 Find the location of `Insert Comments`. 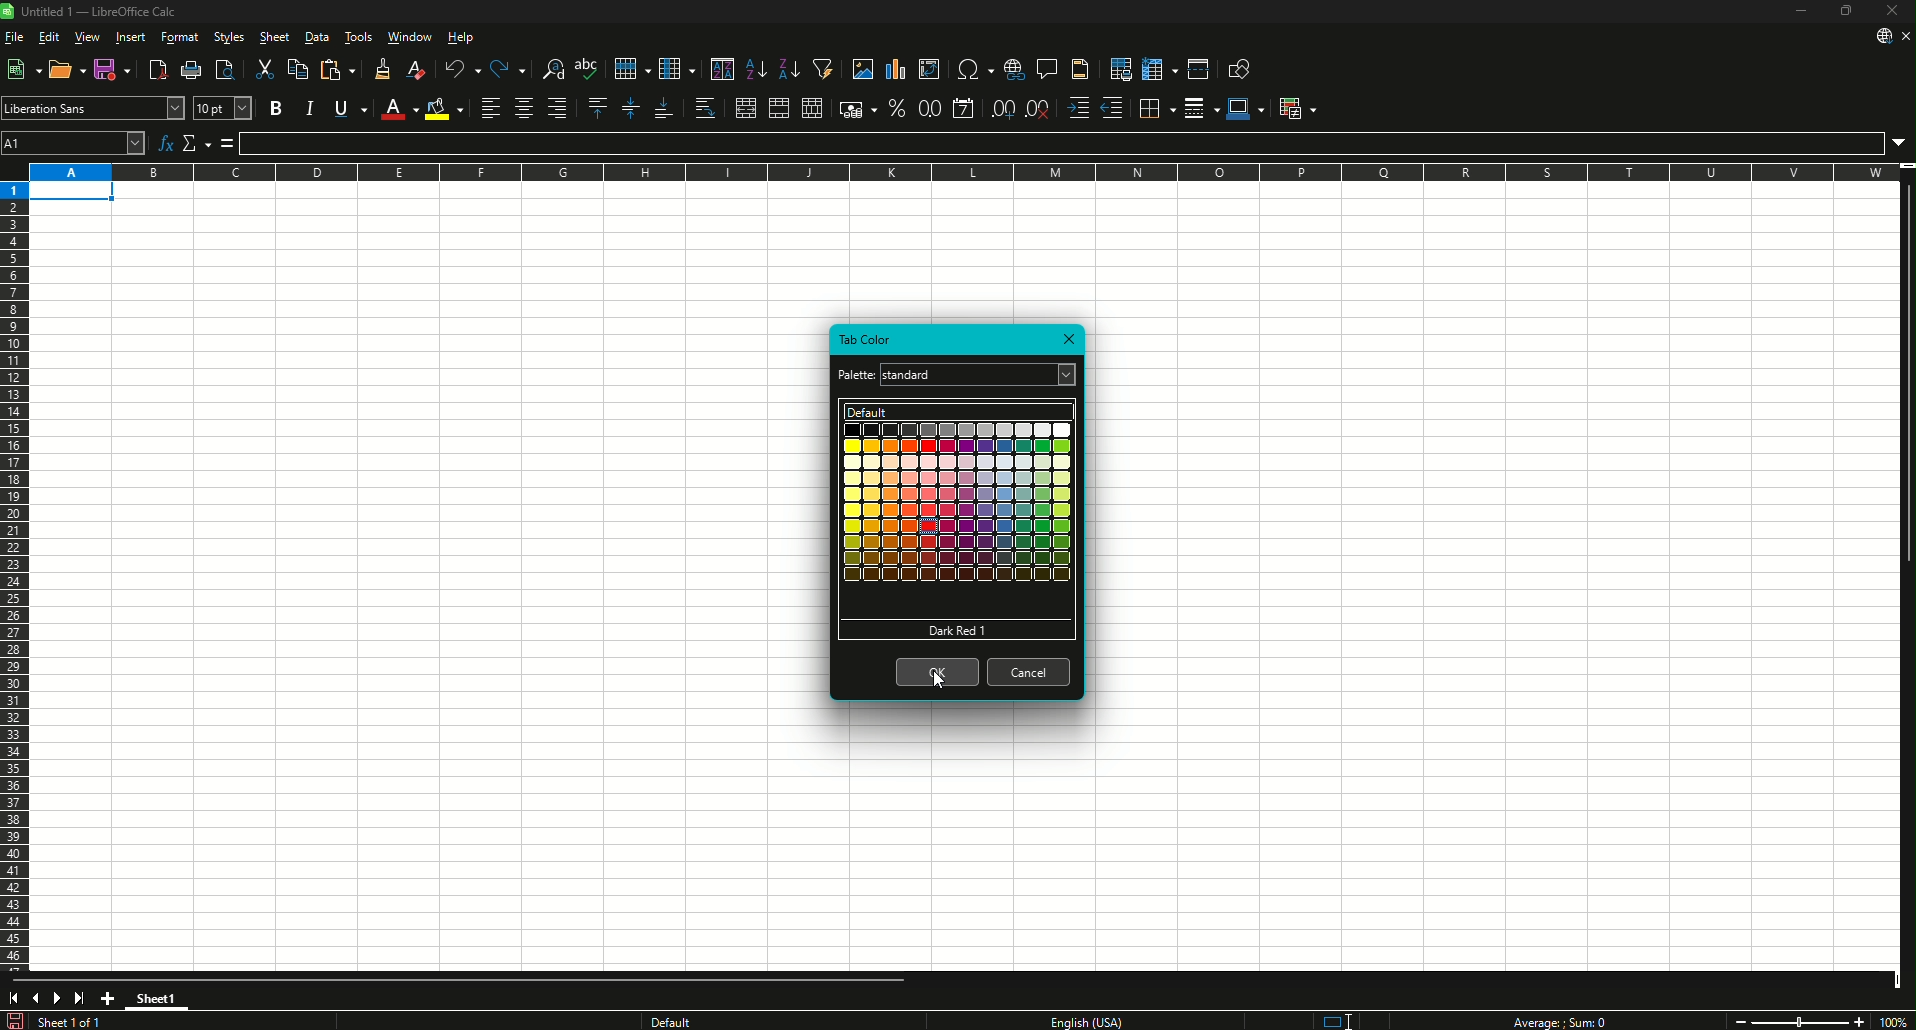

Insert Comments is located at coordinates (1047, 69).